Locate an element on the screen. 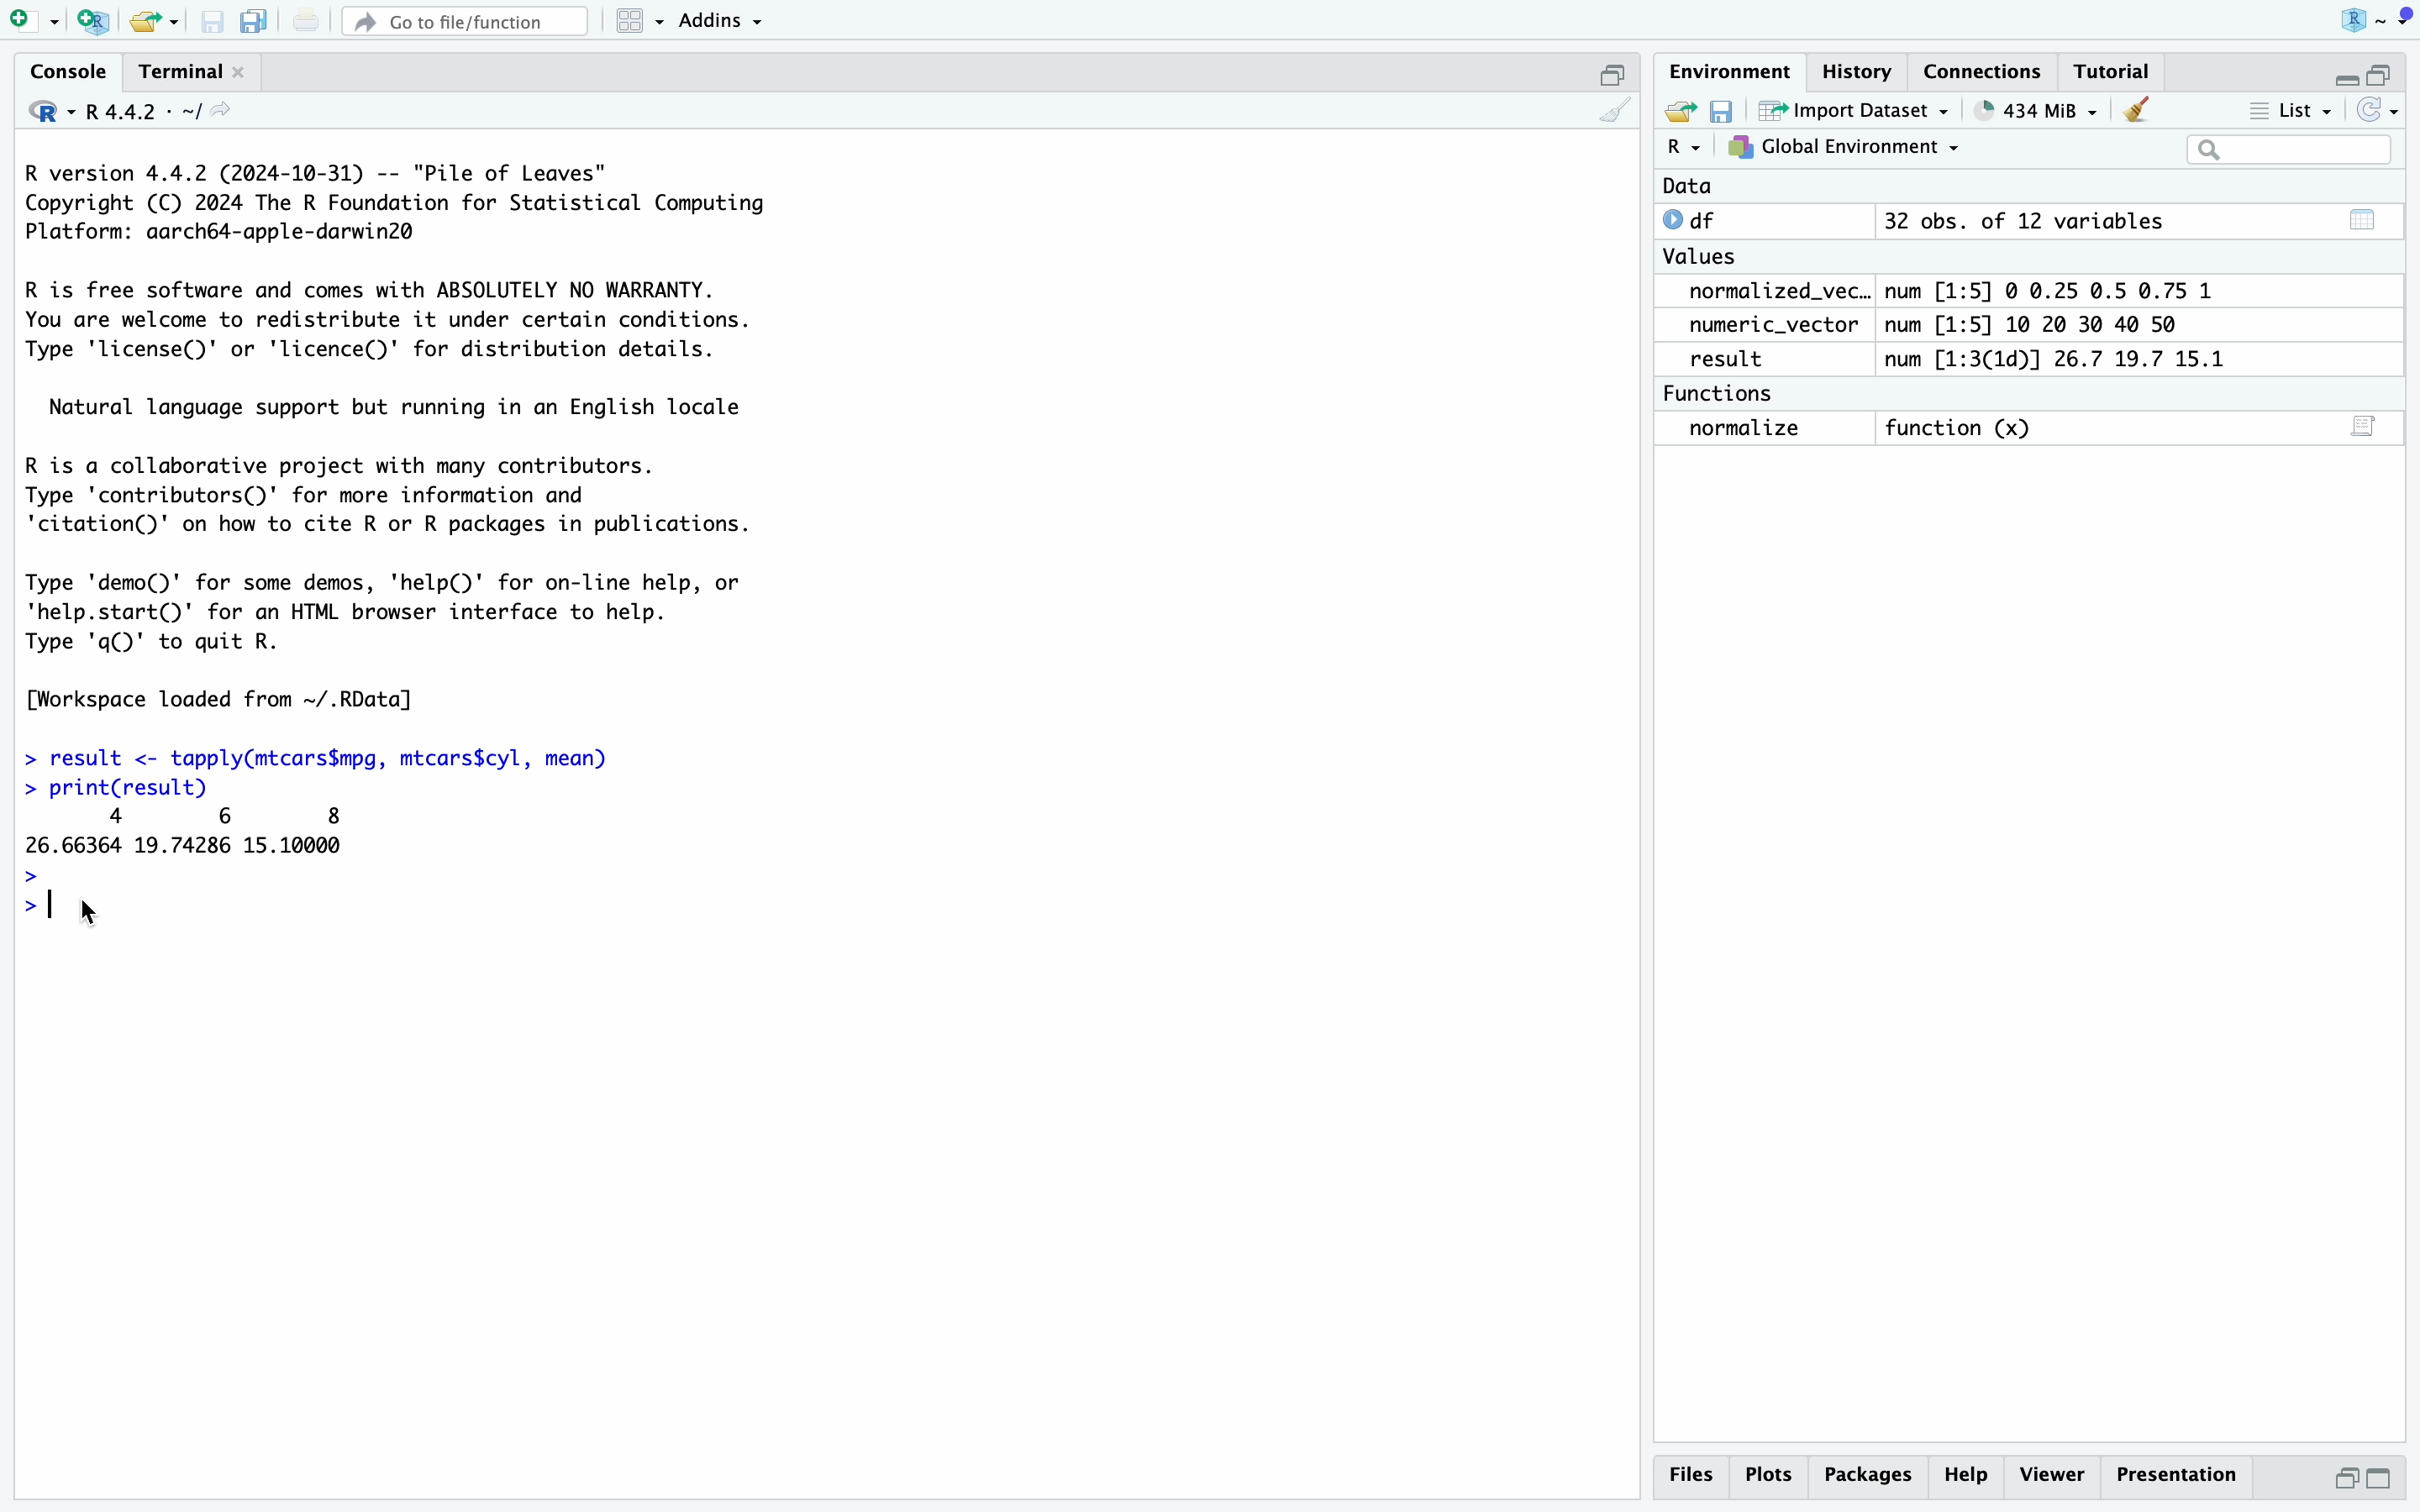 This screenshot has width=2420, height=1512. Show on script is located at coordinates (2361, 426).